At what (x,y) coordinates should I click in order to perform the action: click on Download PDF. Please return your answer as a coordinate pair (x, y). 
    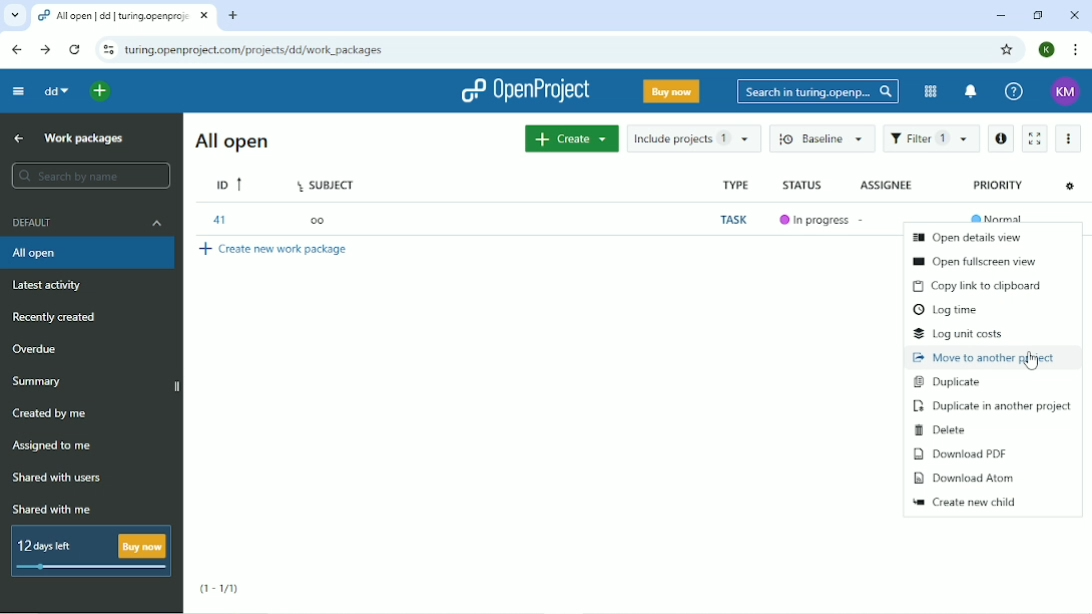
    Looking at the image, I should click on (960, 453).